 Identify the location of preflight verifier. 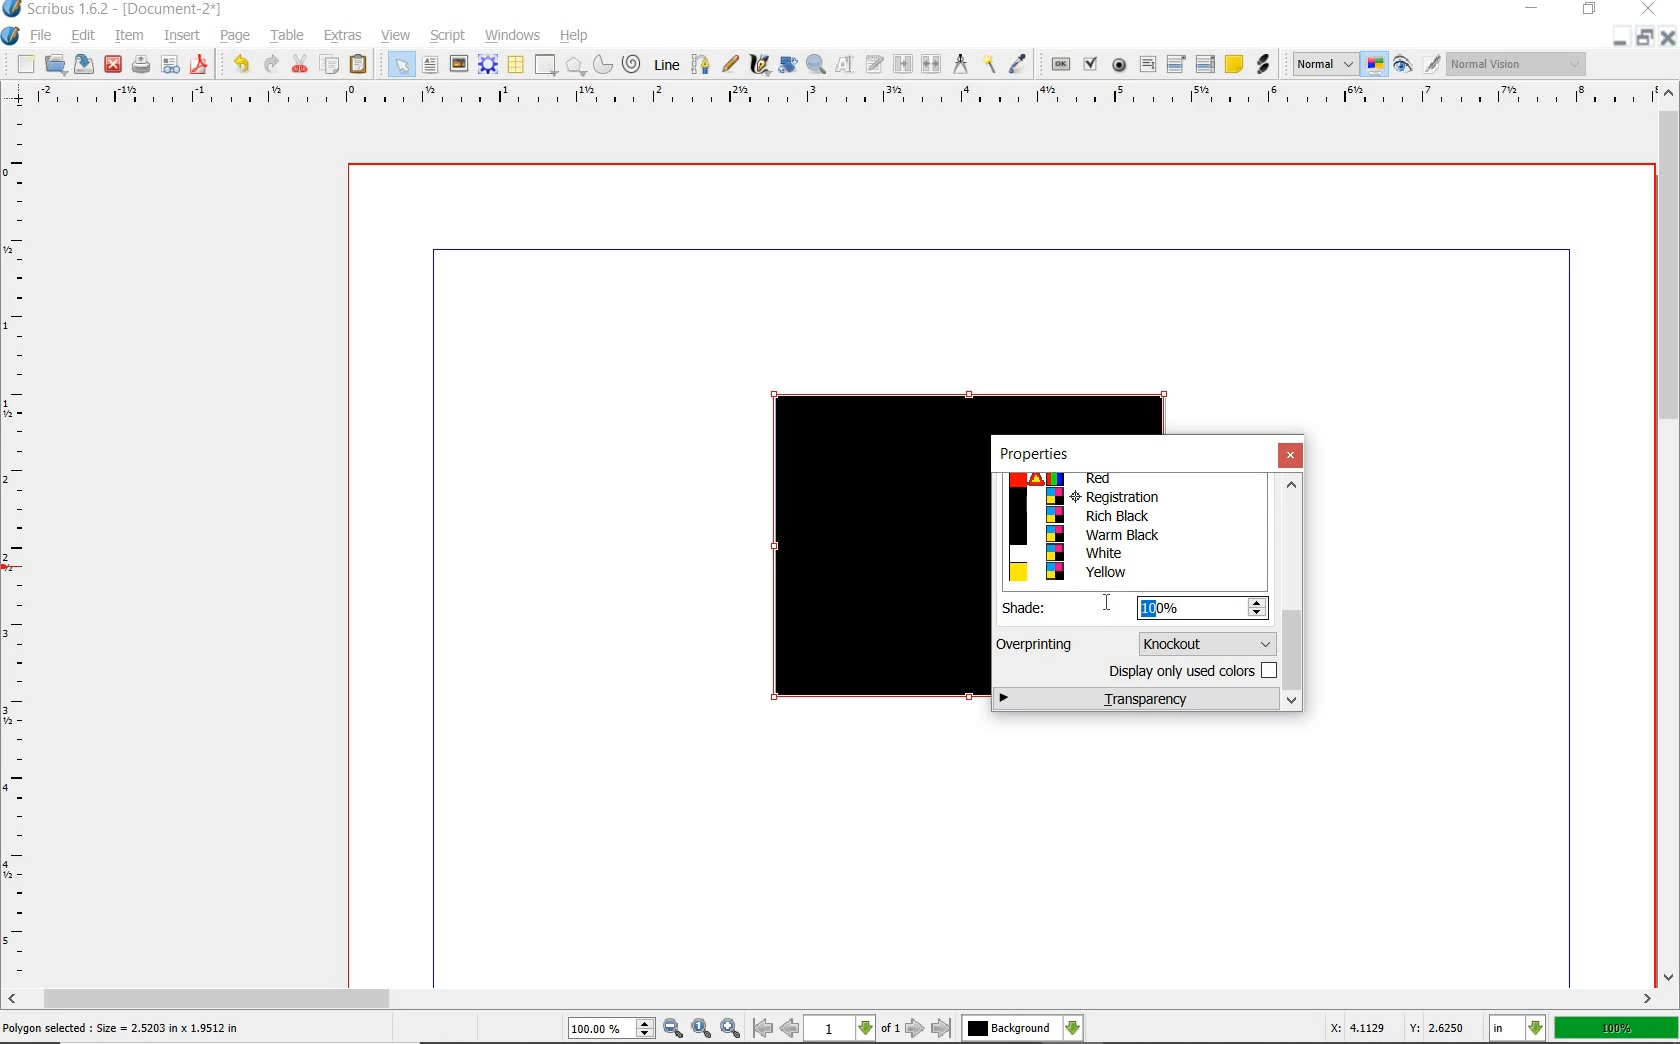
(171, 65).